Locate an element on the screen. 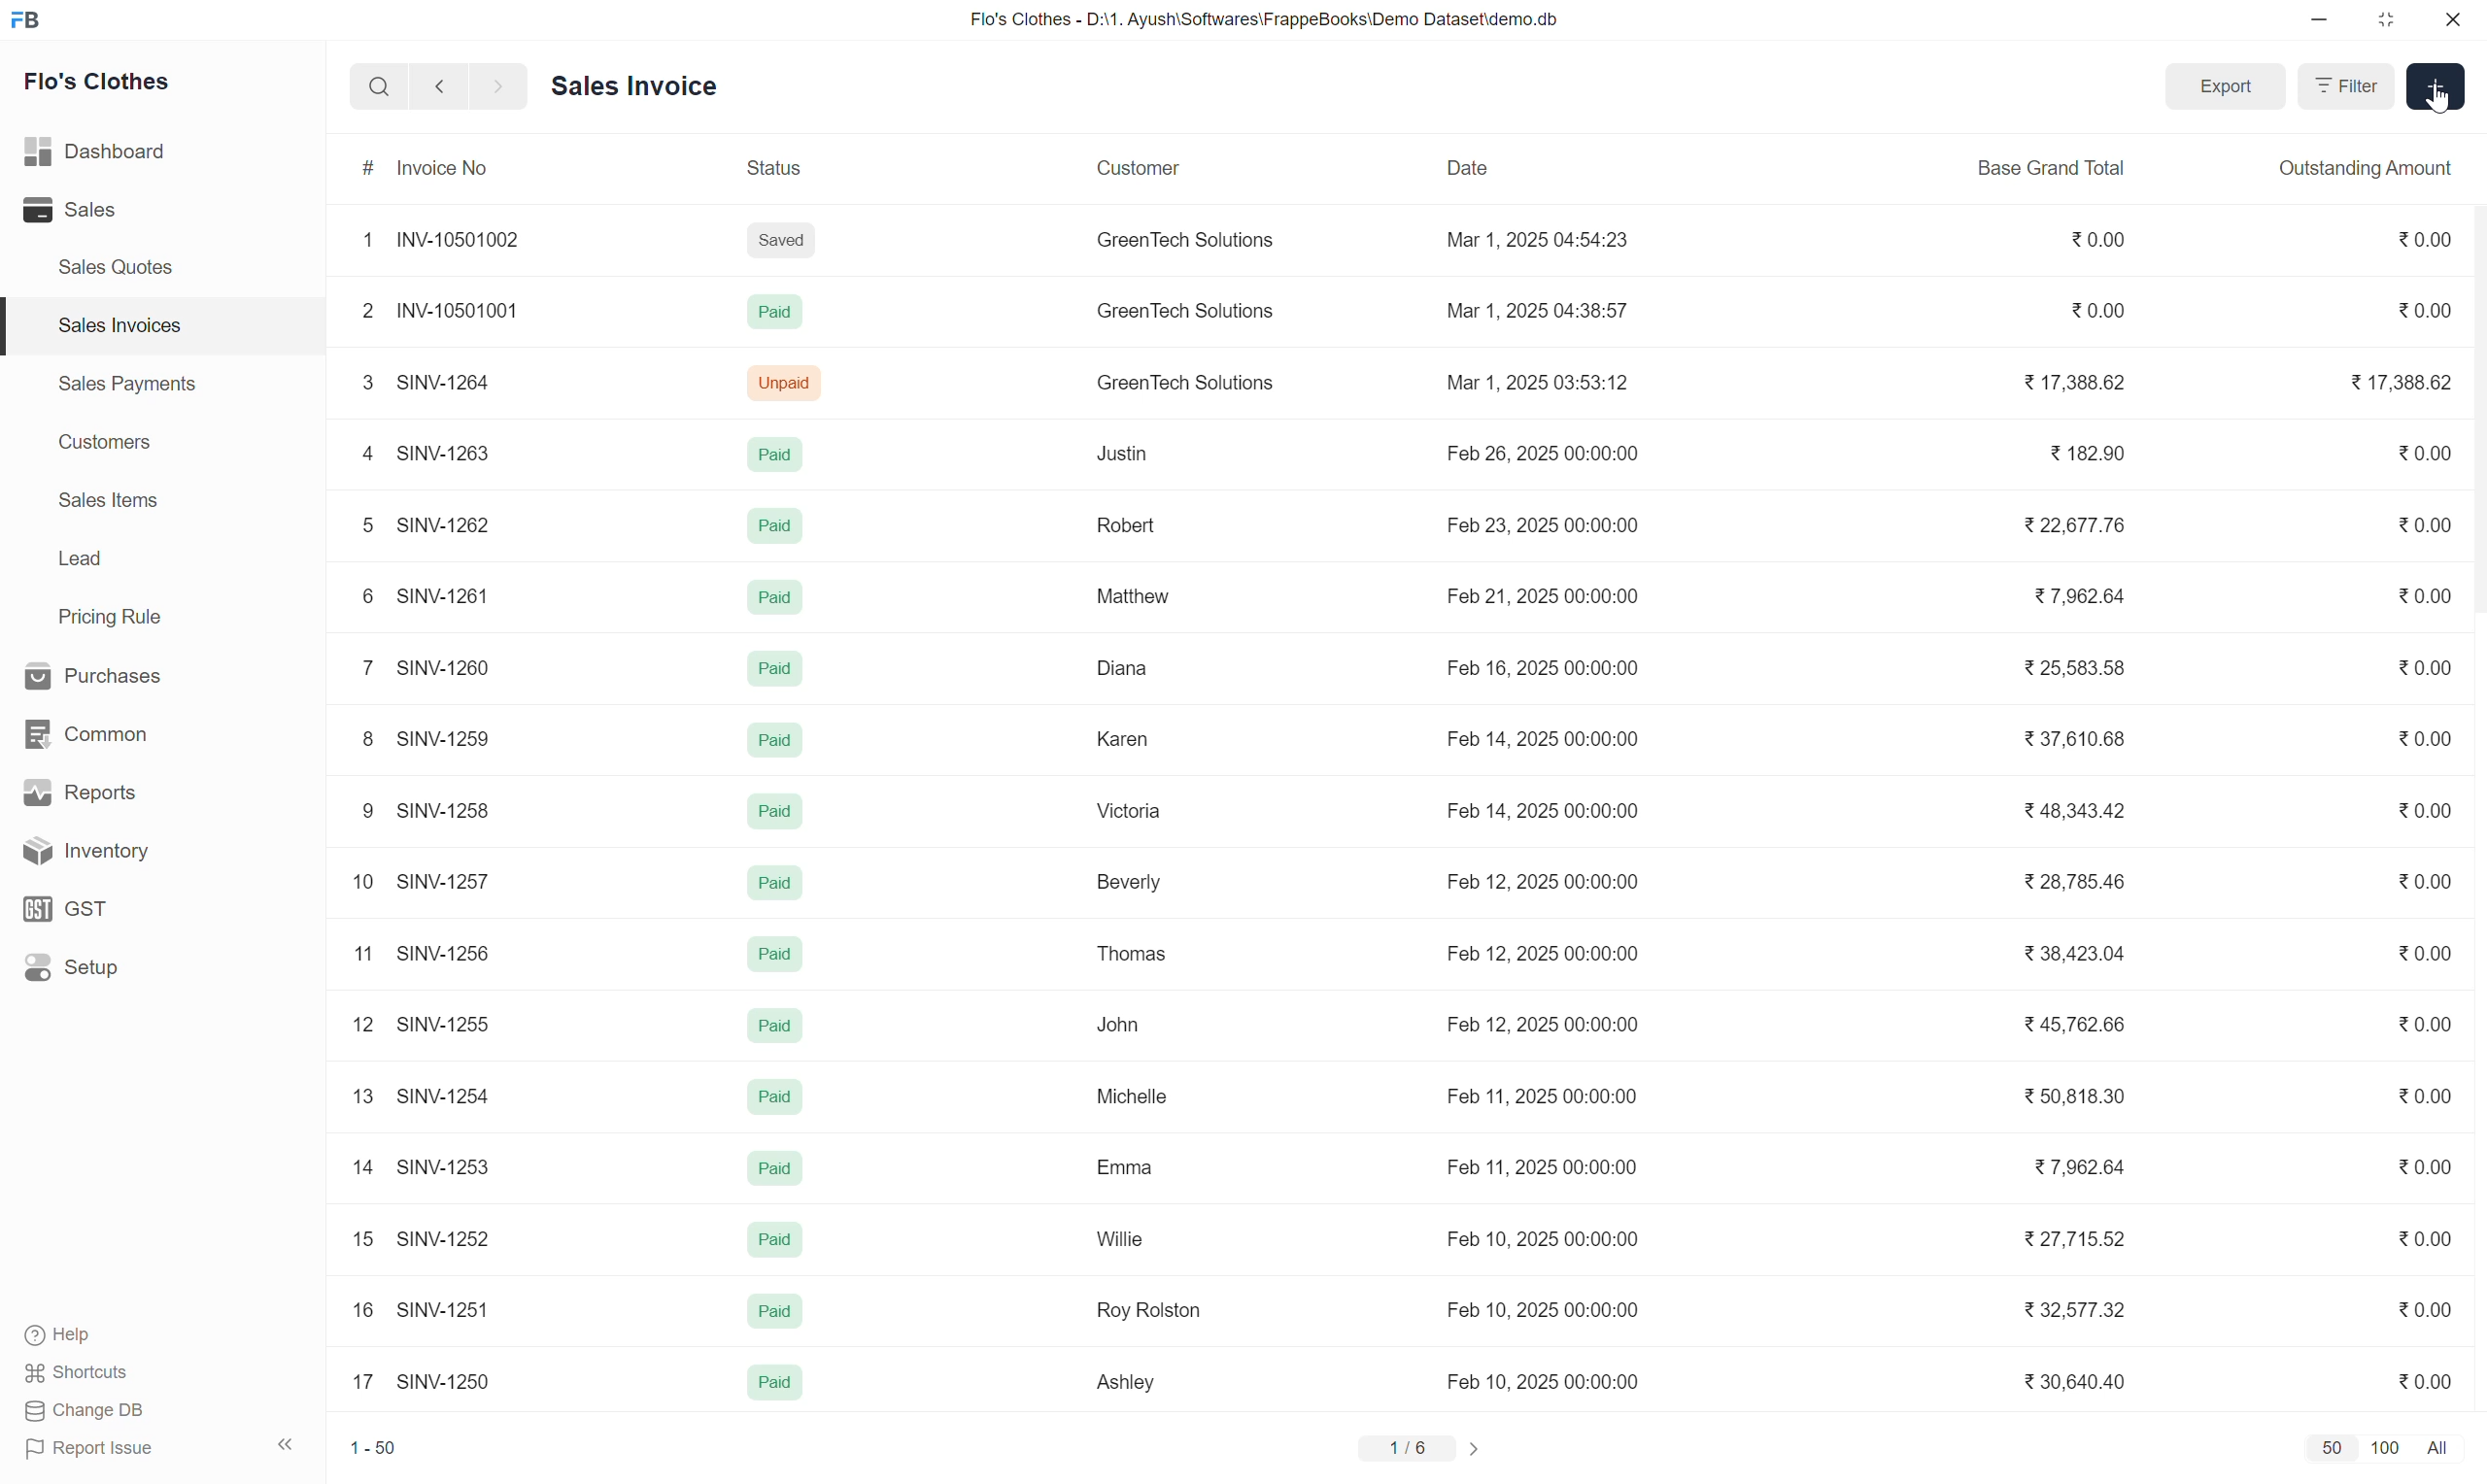  Robert is located at coordinates (1132, 530).